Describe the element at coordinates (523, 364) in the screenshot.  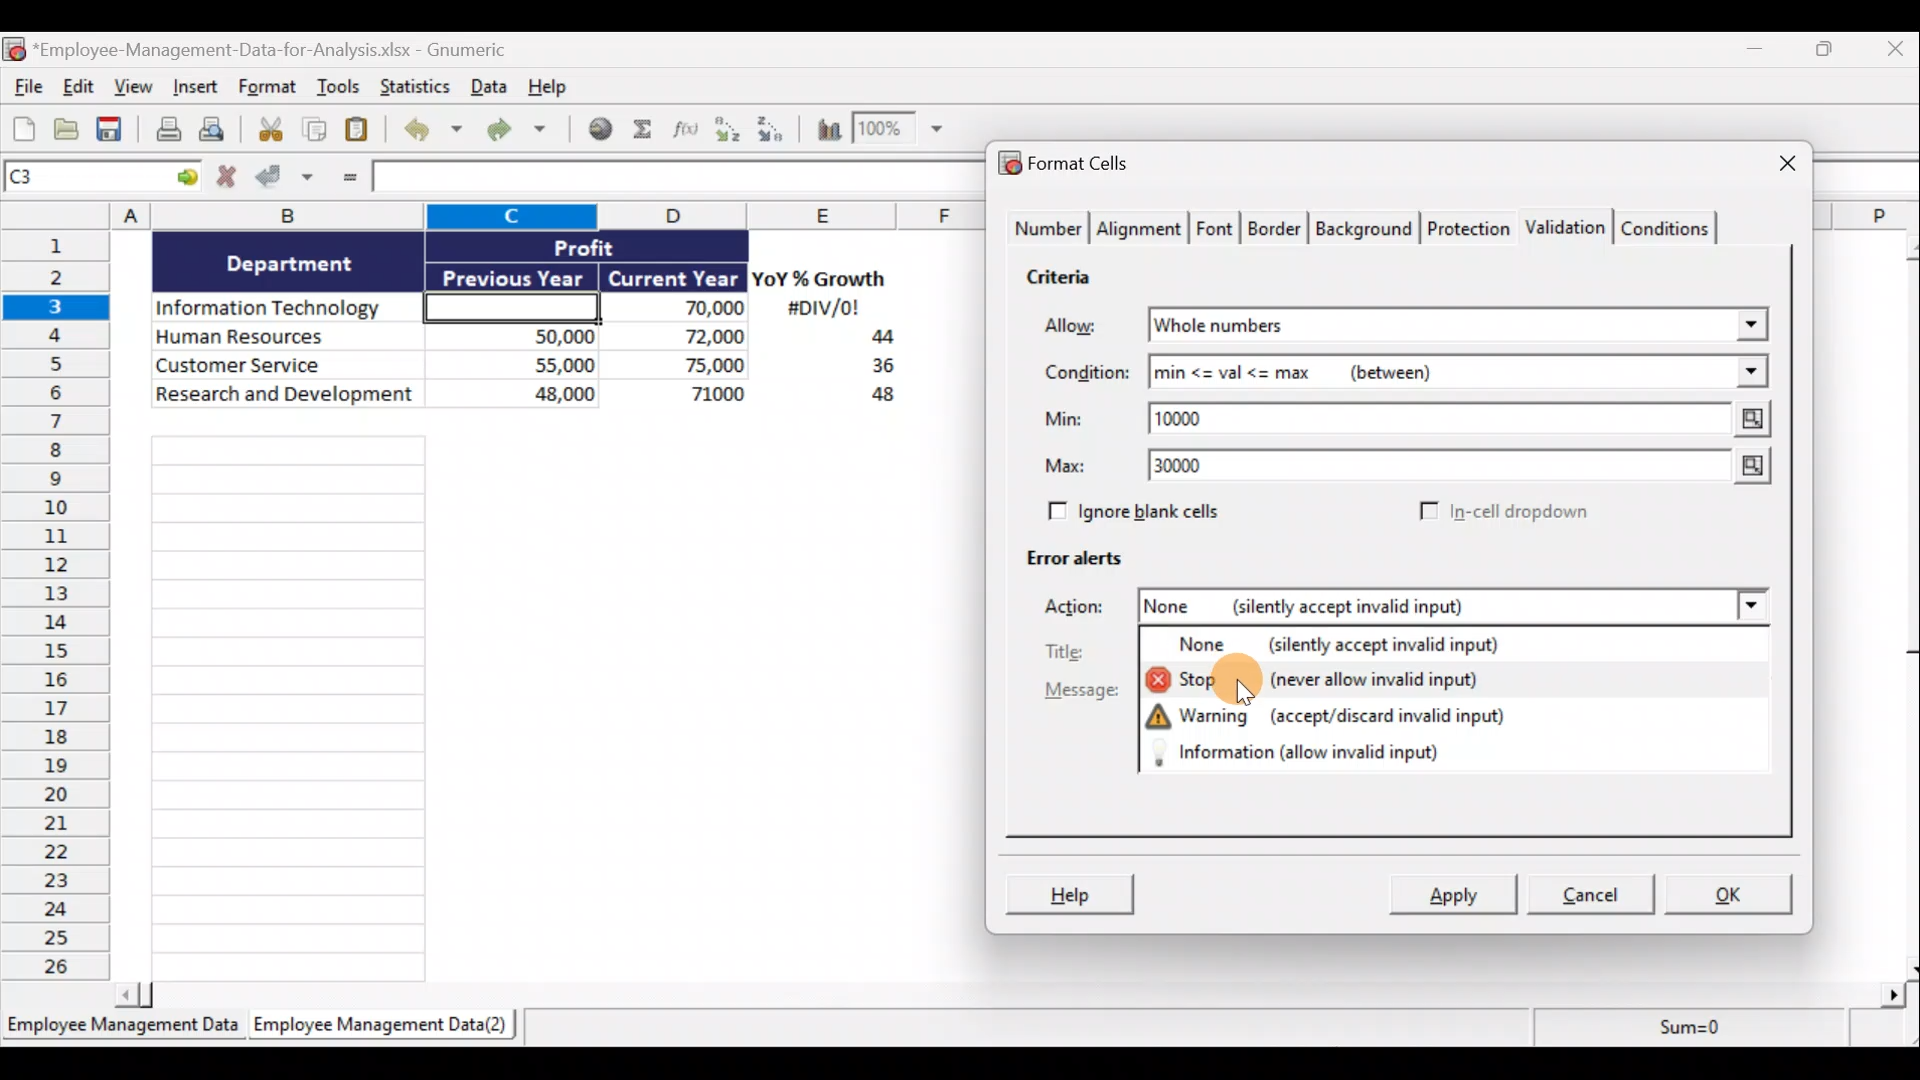
I see `55,000` at that location.